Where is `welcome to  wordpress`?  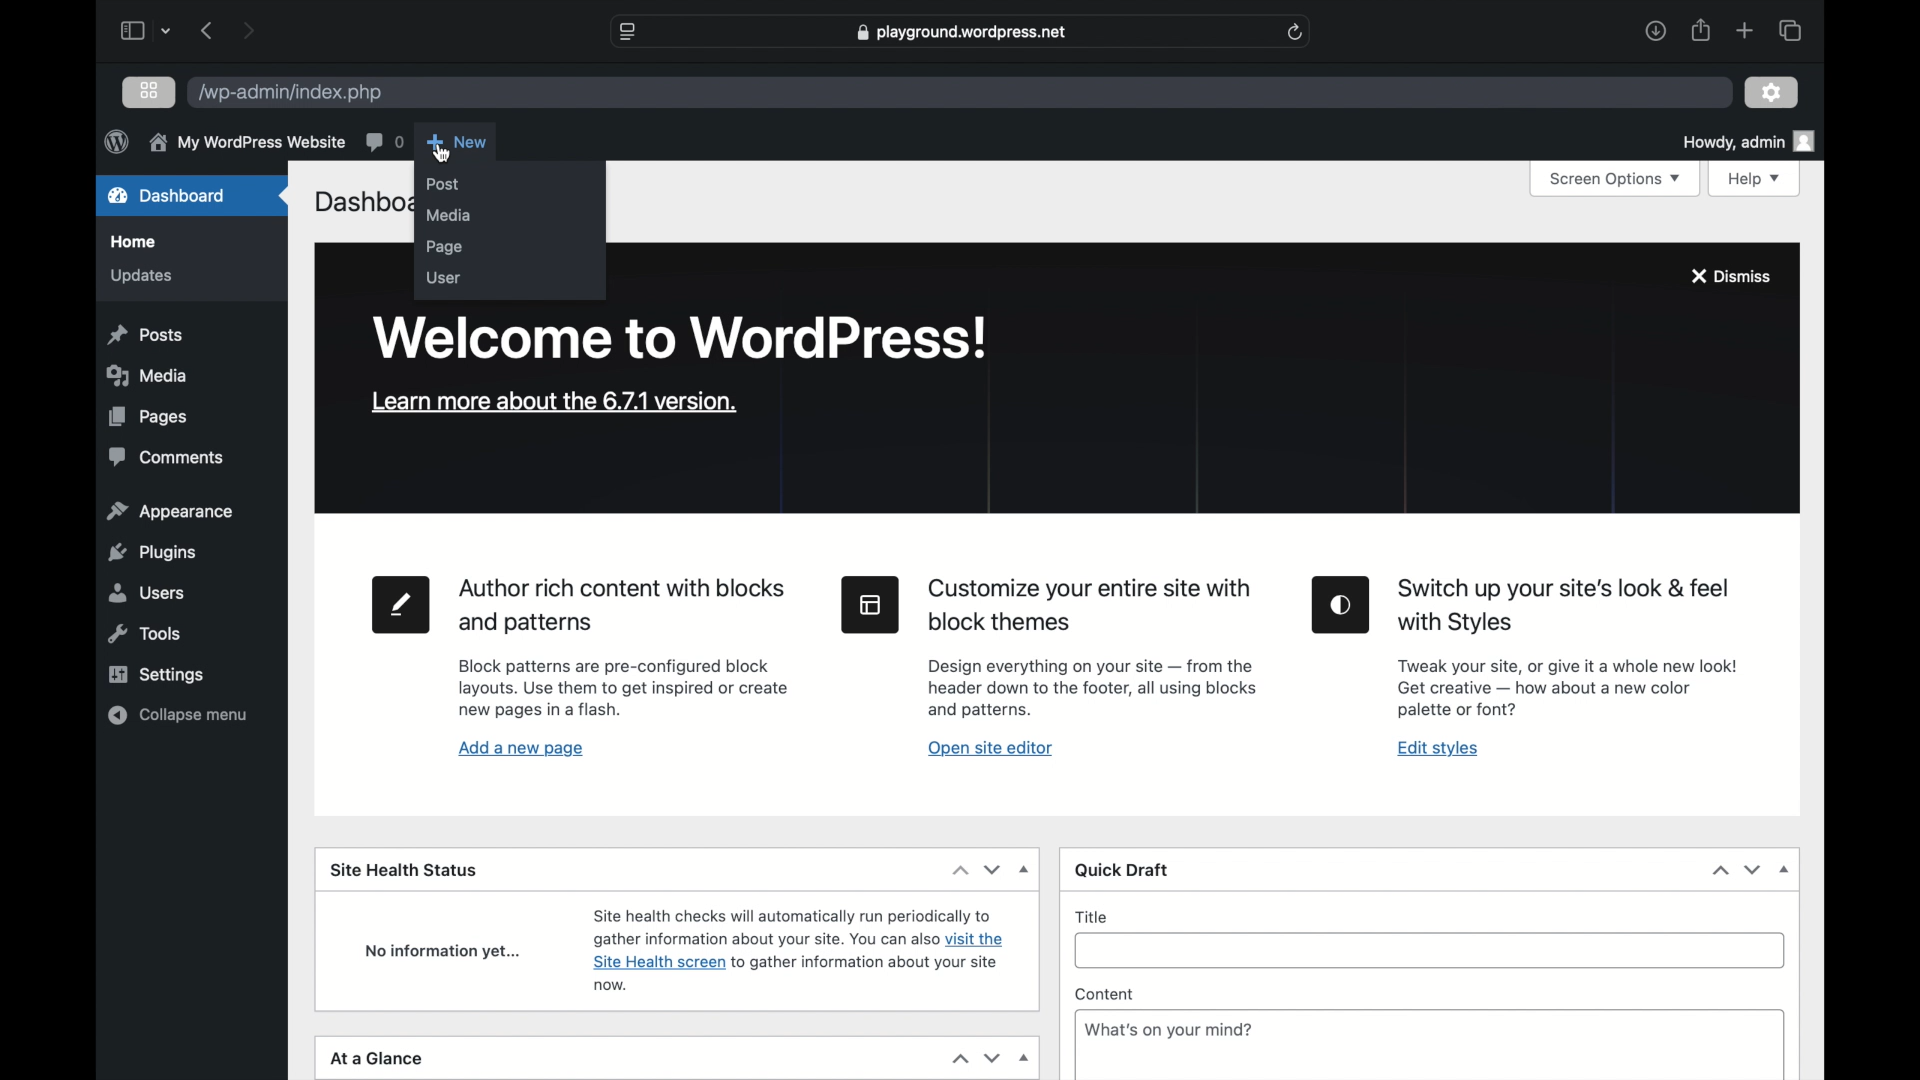
welcome to  wordpress is located at coordinates (679, 339).